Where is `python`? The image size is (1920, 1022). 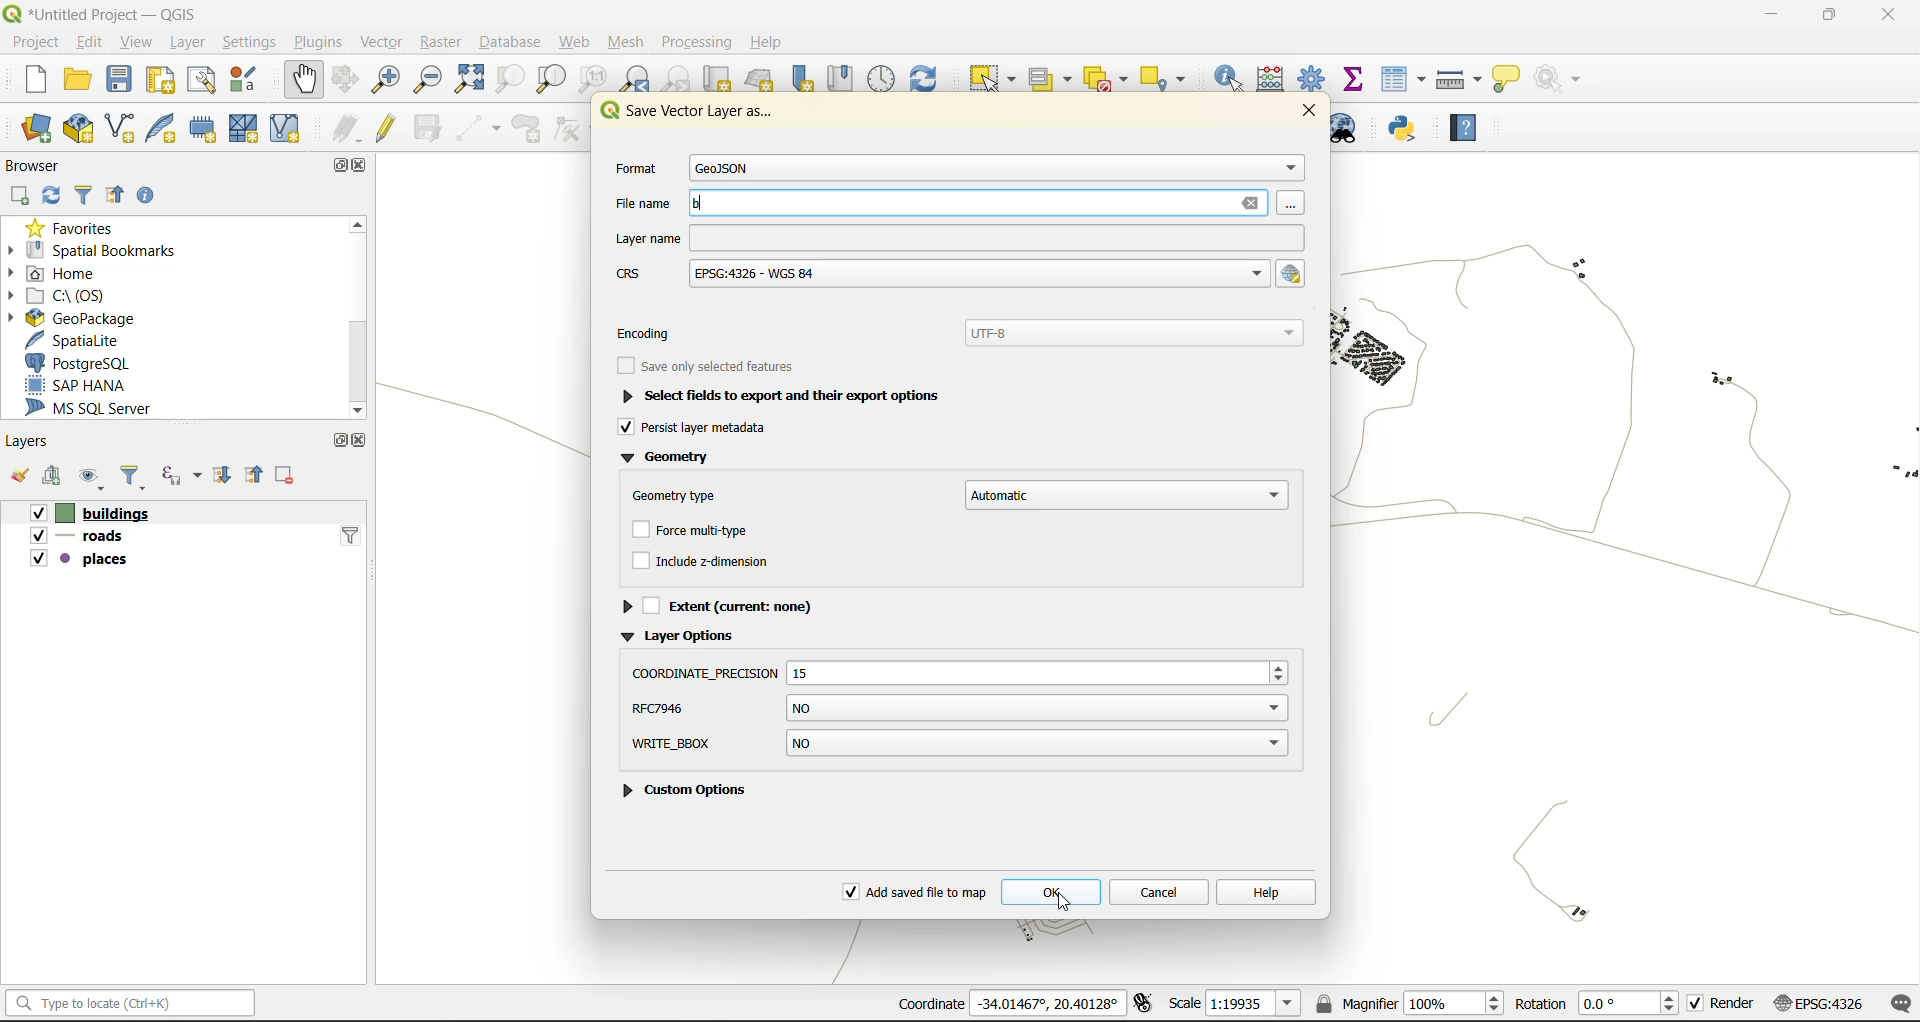
python is located at coordinates (1408, 128).